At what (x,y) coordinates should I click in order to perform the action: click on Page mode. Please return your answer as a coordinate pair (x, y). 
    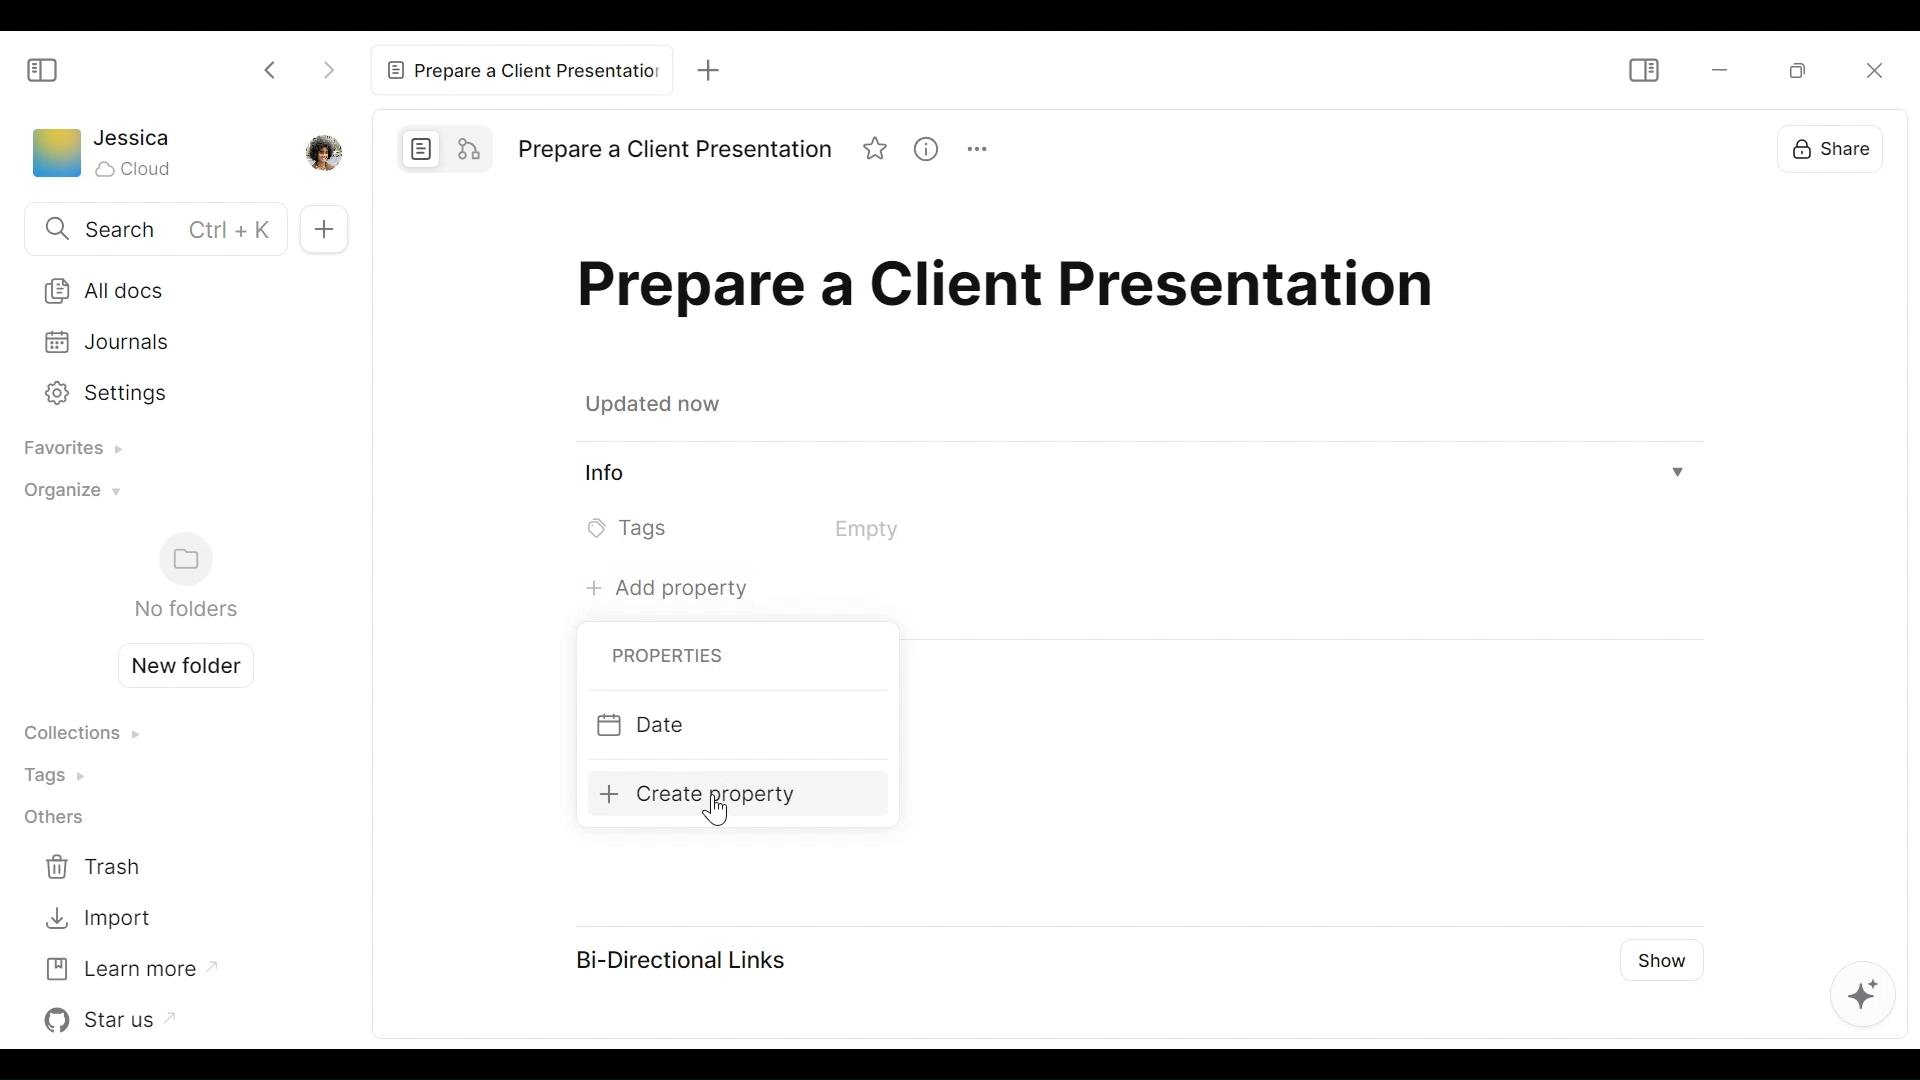
    Looking at the image, I should click on (422, 148).